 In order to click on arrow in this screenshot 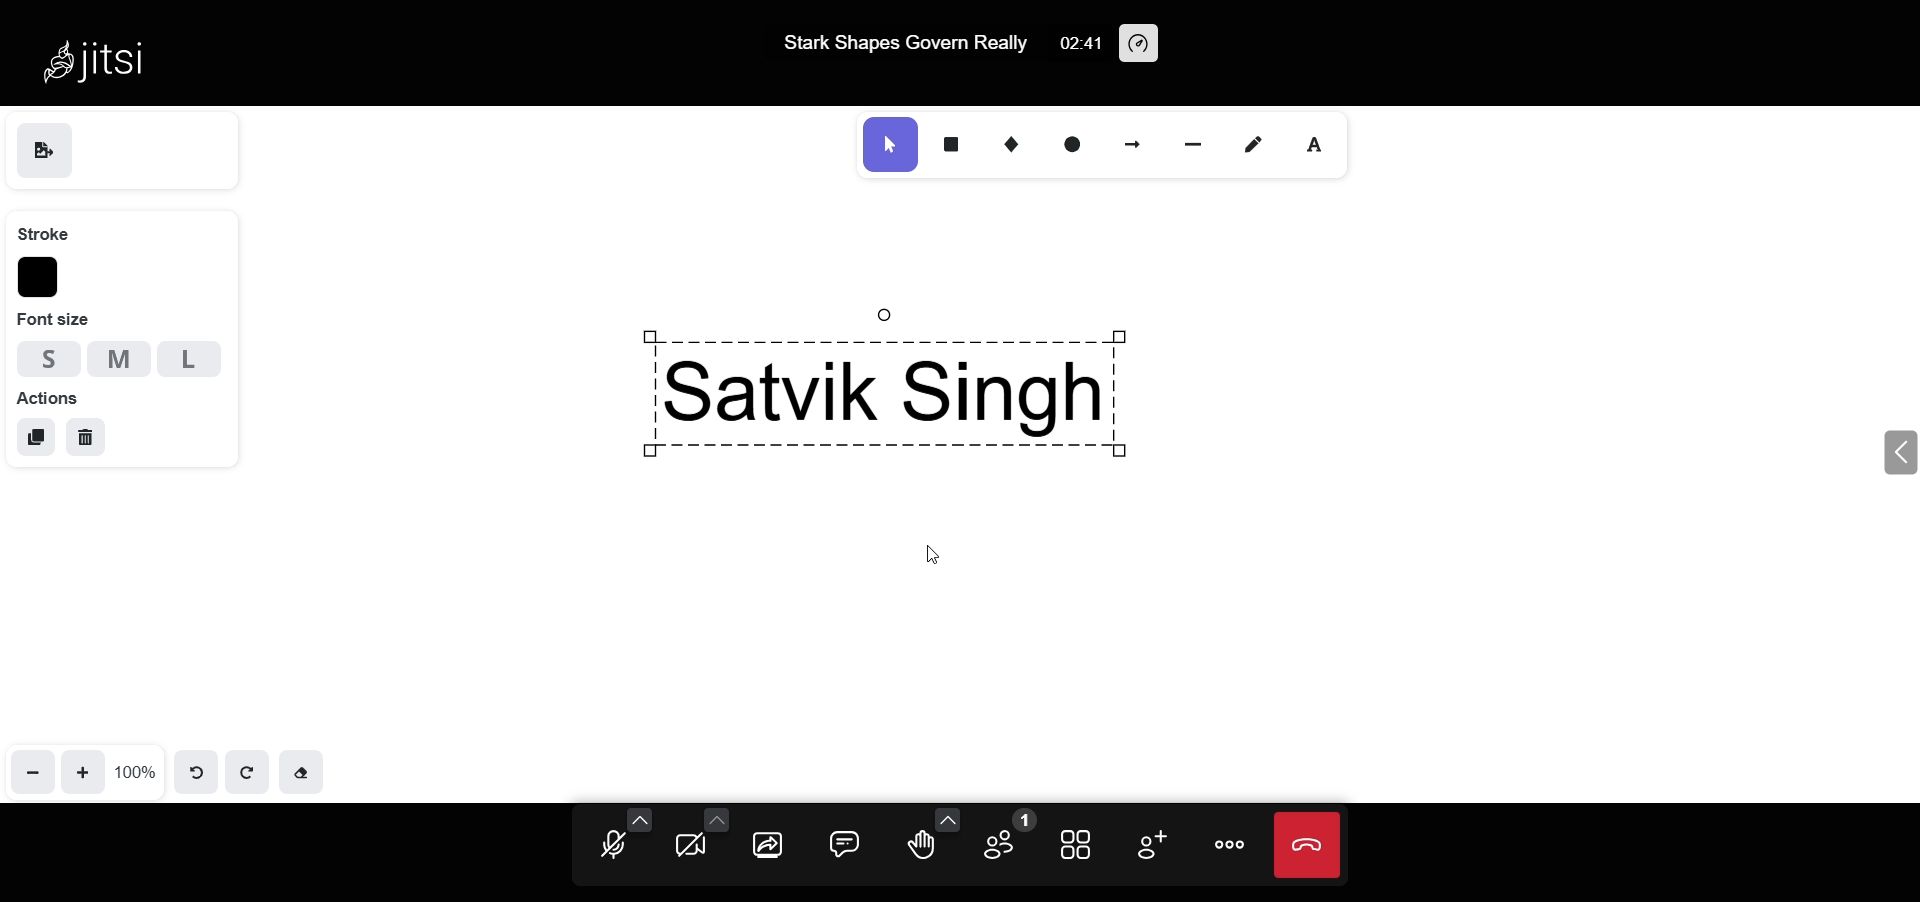, I will do `click(1135, 142)`.